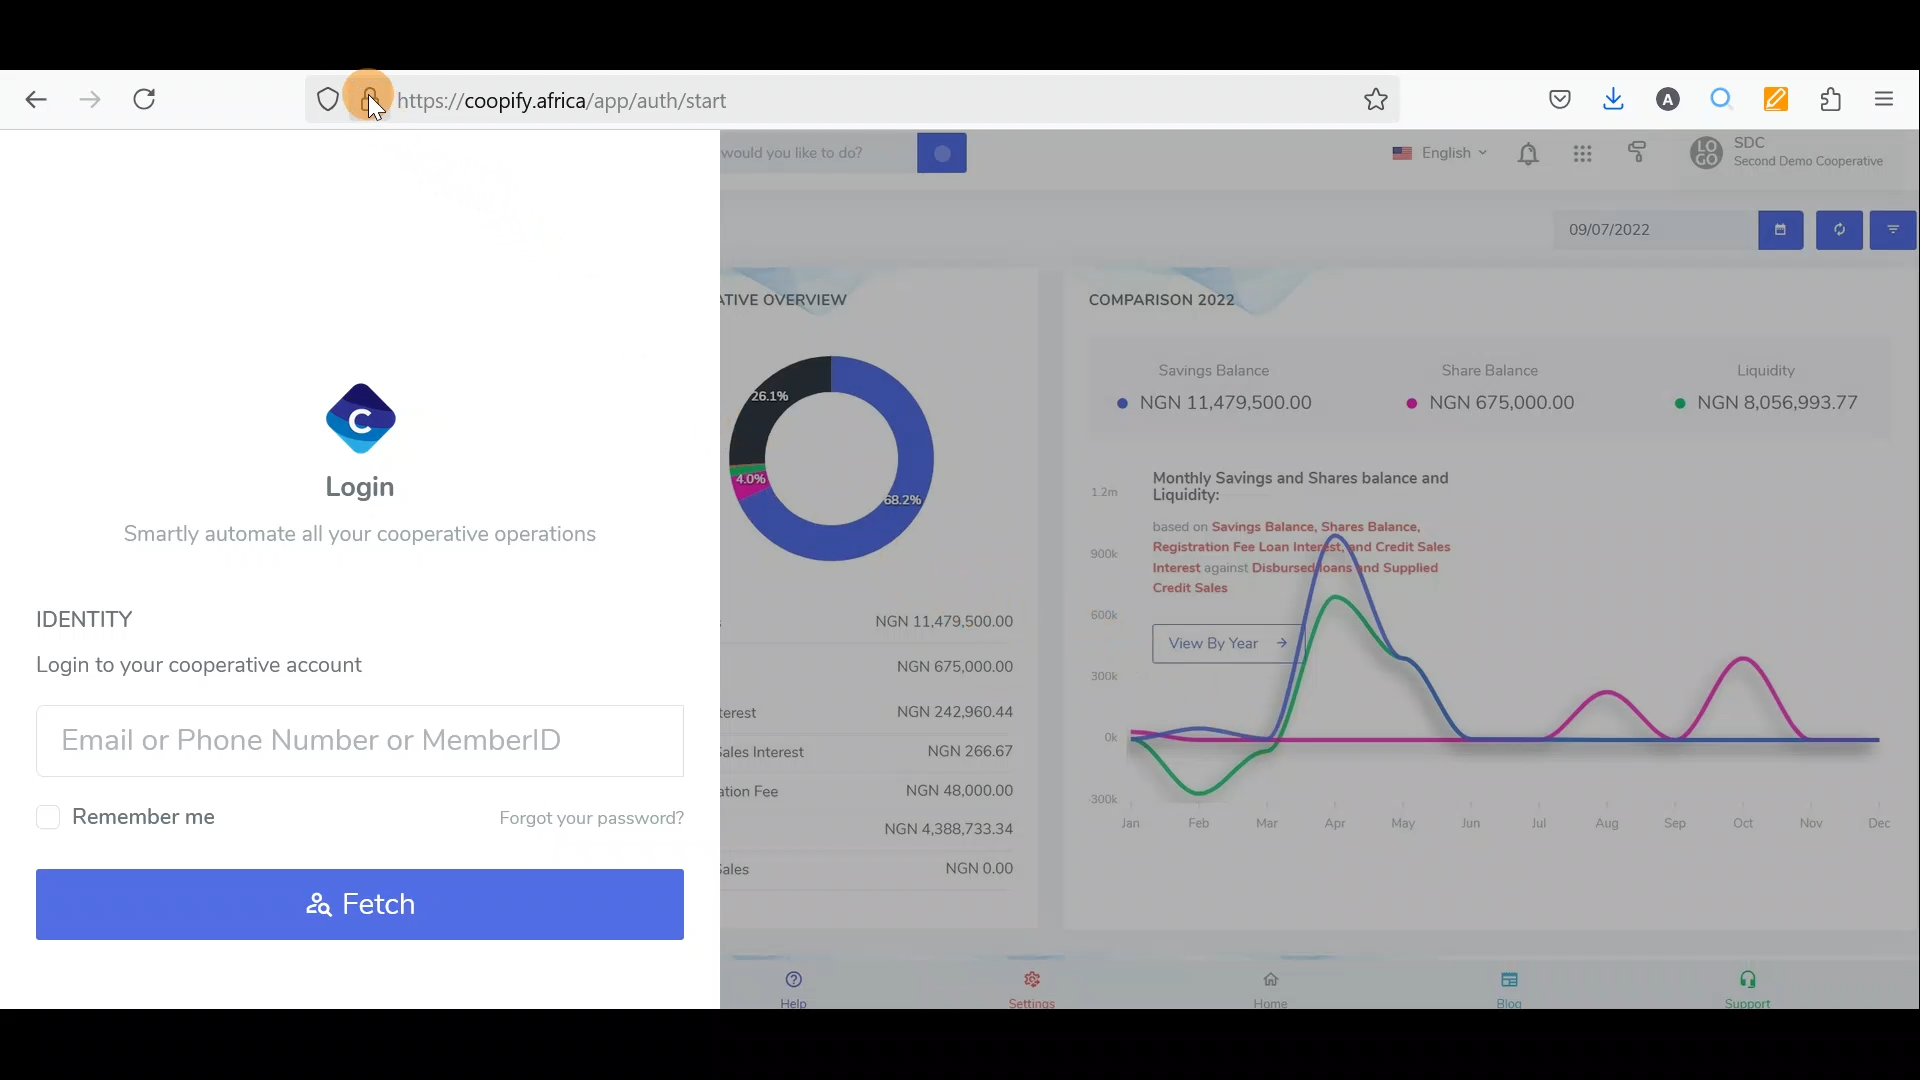 Image resolution: width=1920 pixels, height=1080 pixels. What do you see at coordinates (85, 99) in the screenshot?
I see `Go forward one page` at bounding box center [85, 99].